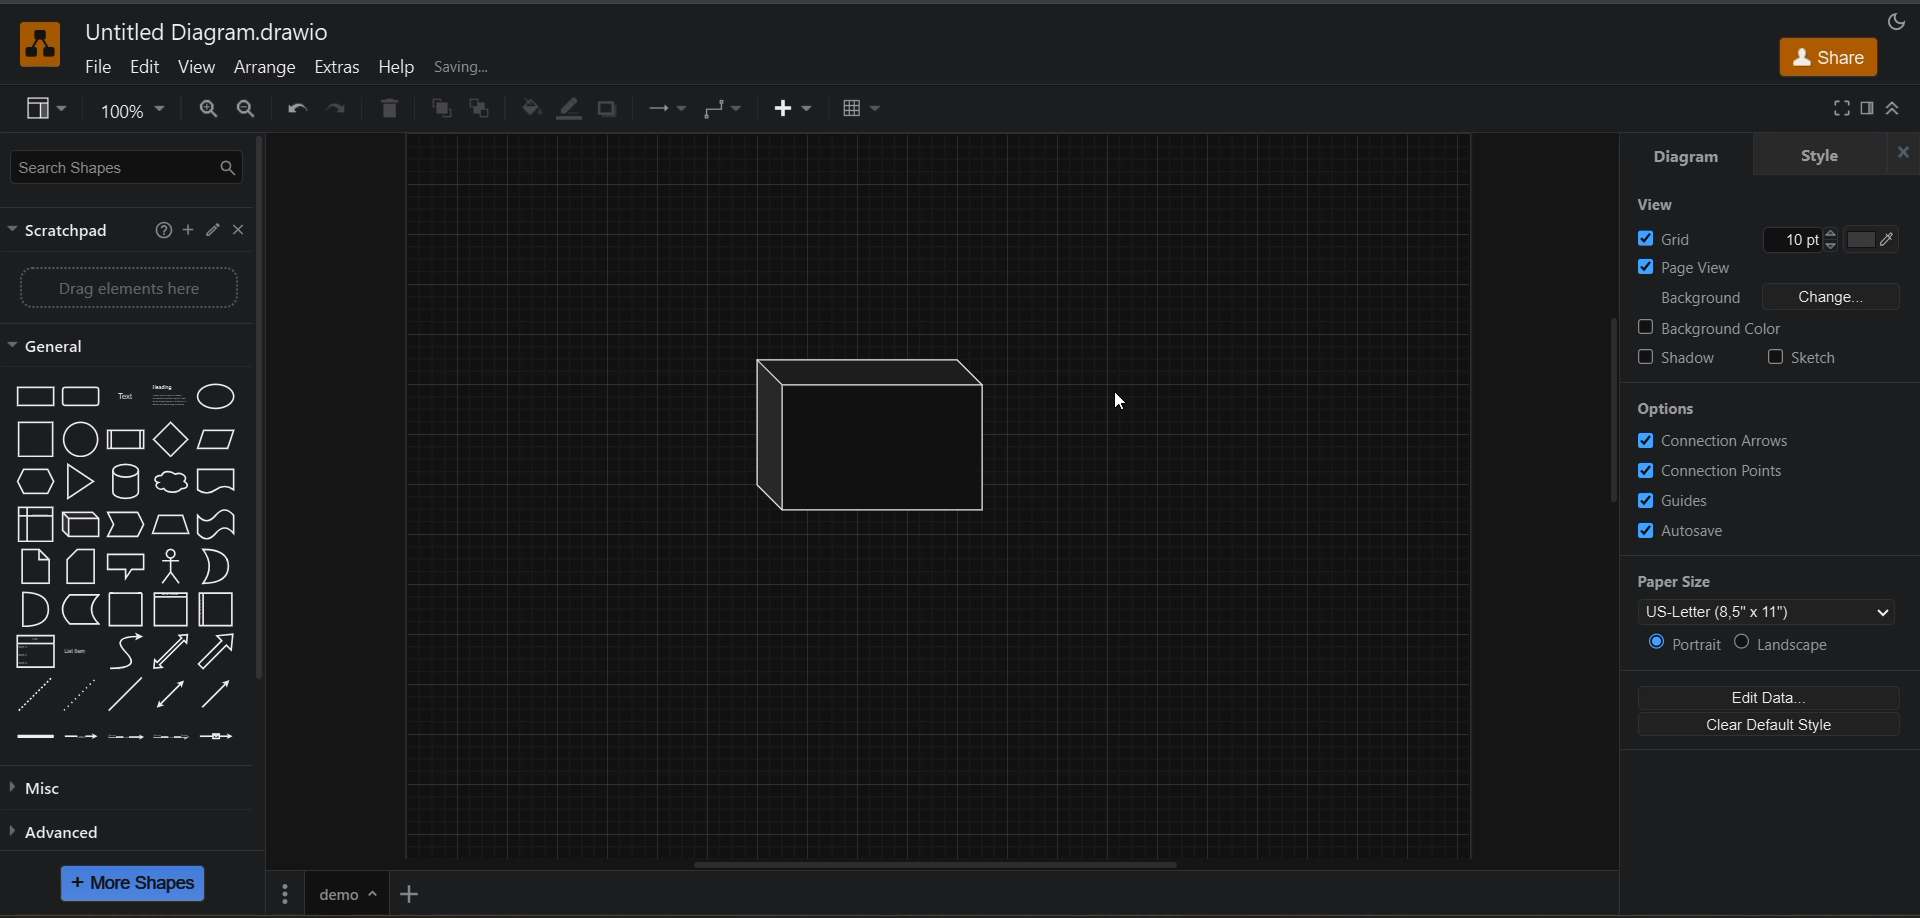  Describe the element at coordinates (1685, 642) in the screenshot. I see `portrait` at that location.